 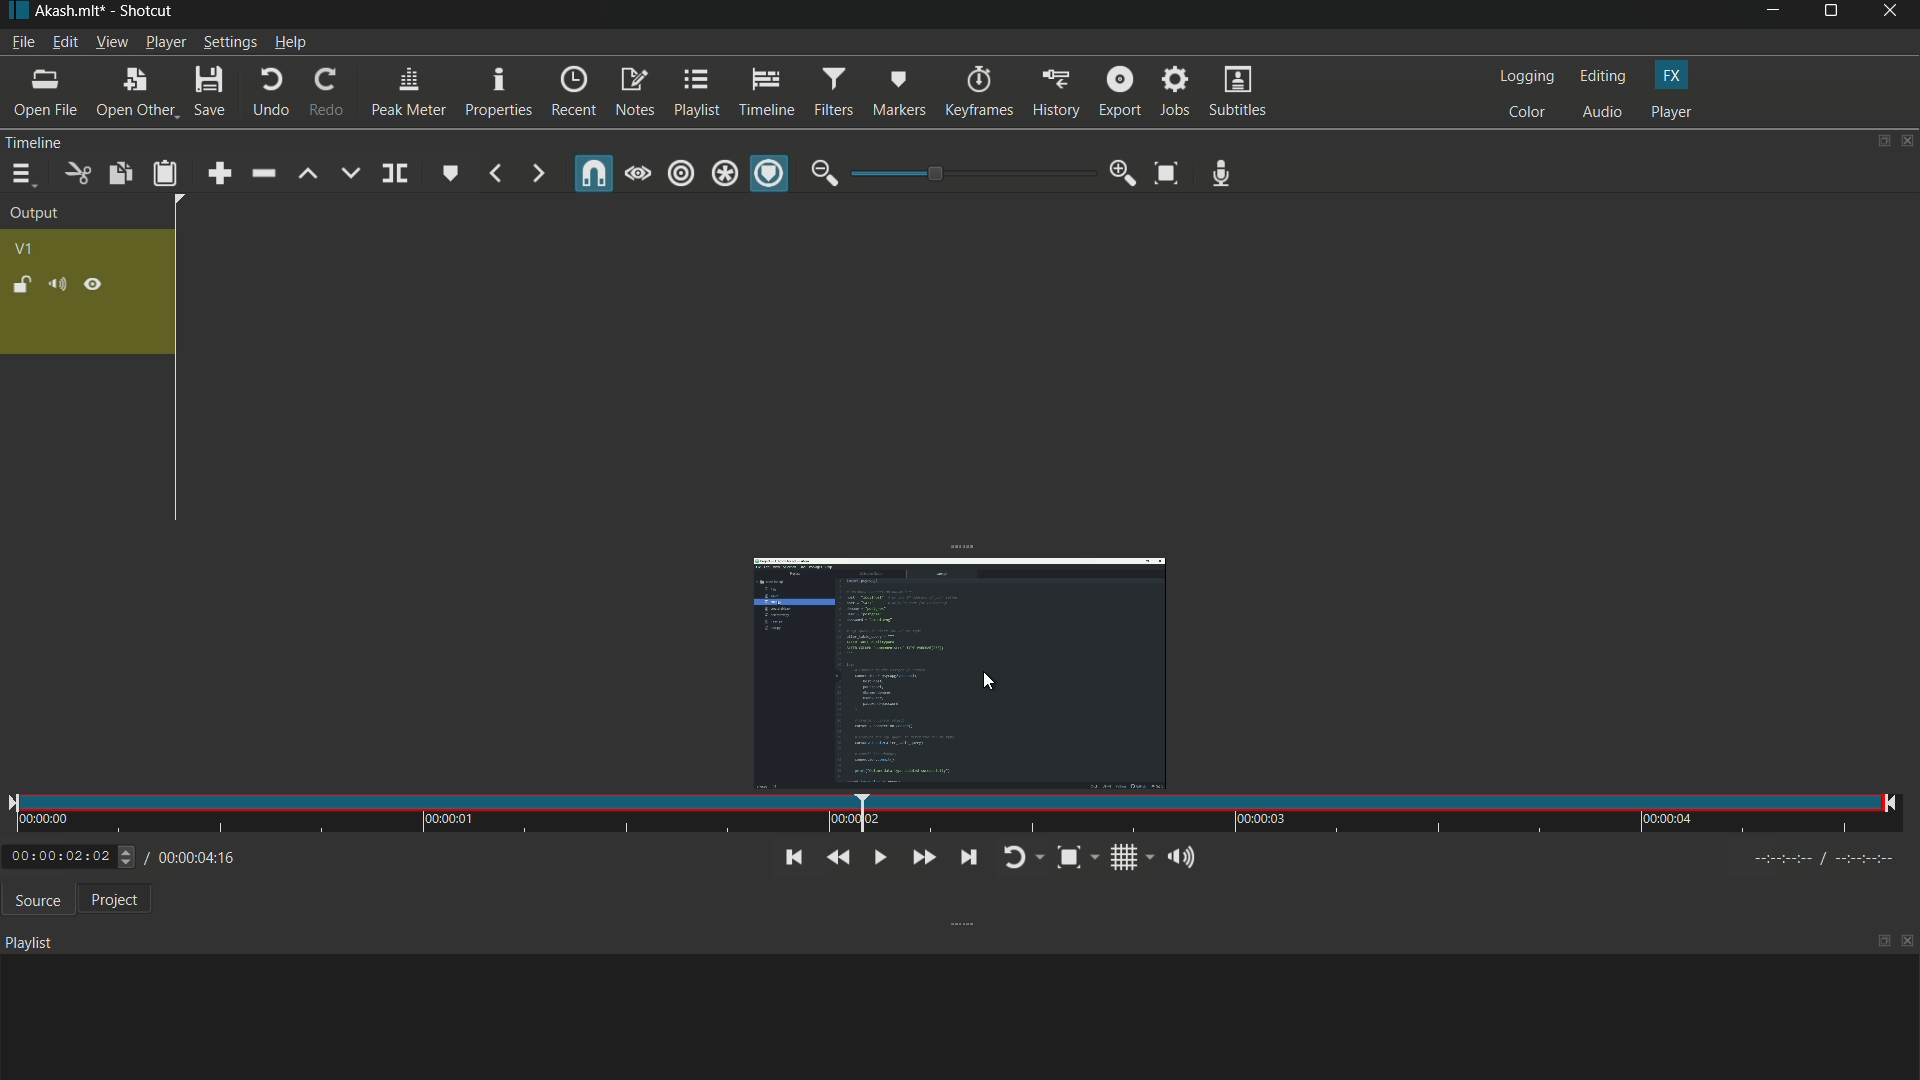 What do you see at coordinates (1833, 15) in the screenshot?
I see `maximize` at bounding box center [1833, 15].